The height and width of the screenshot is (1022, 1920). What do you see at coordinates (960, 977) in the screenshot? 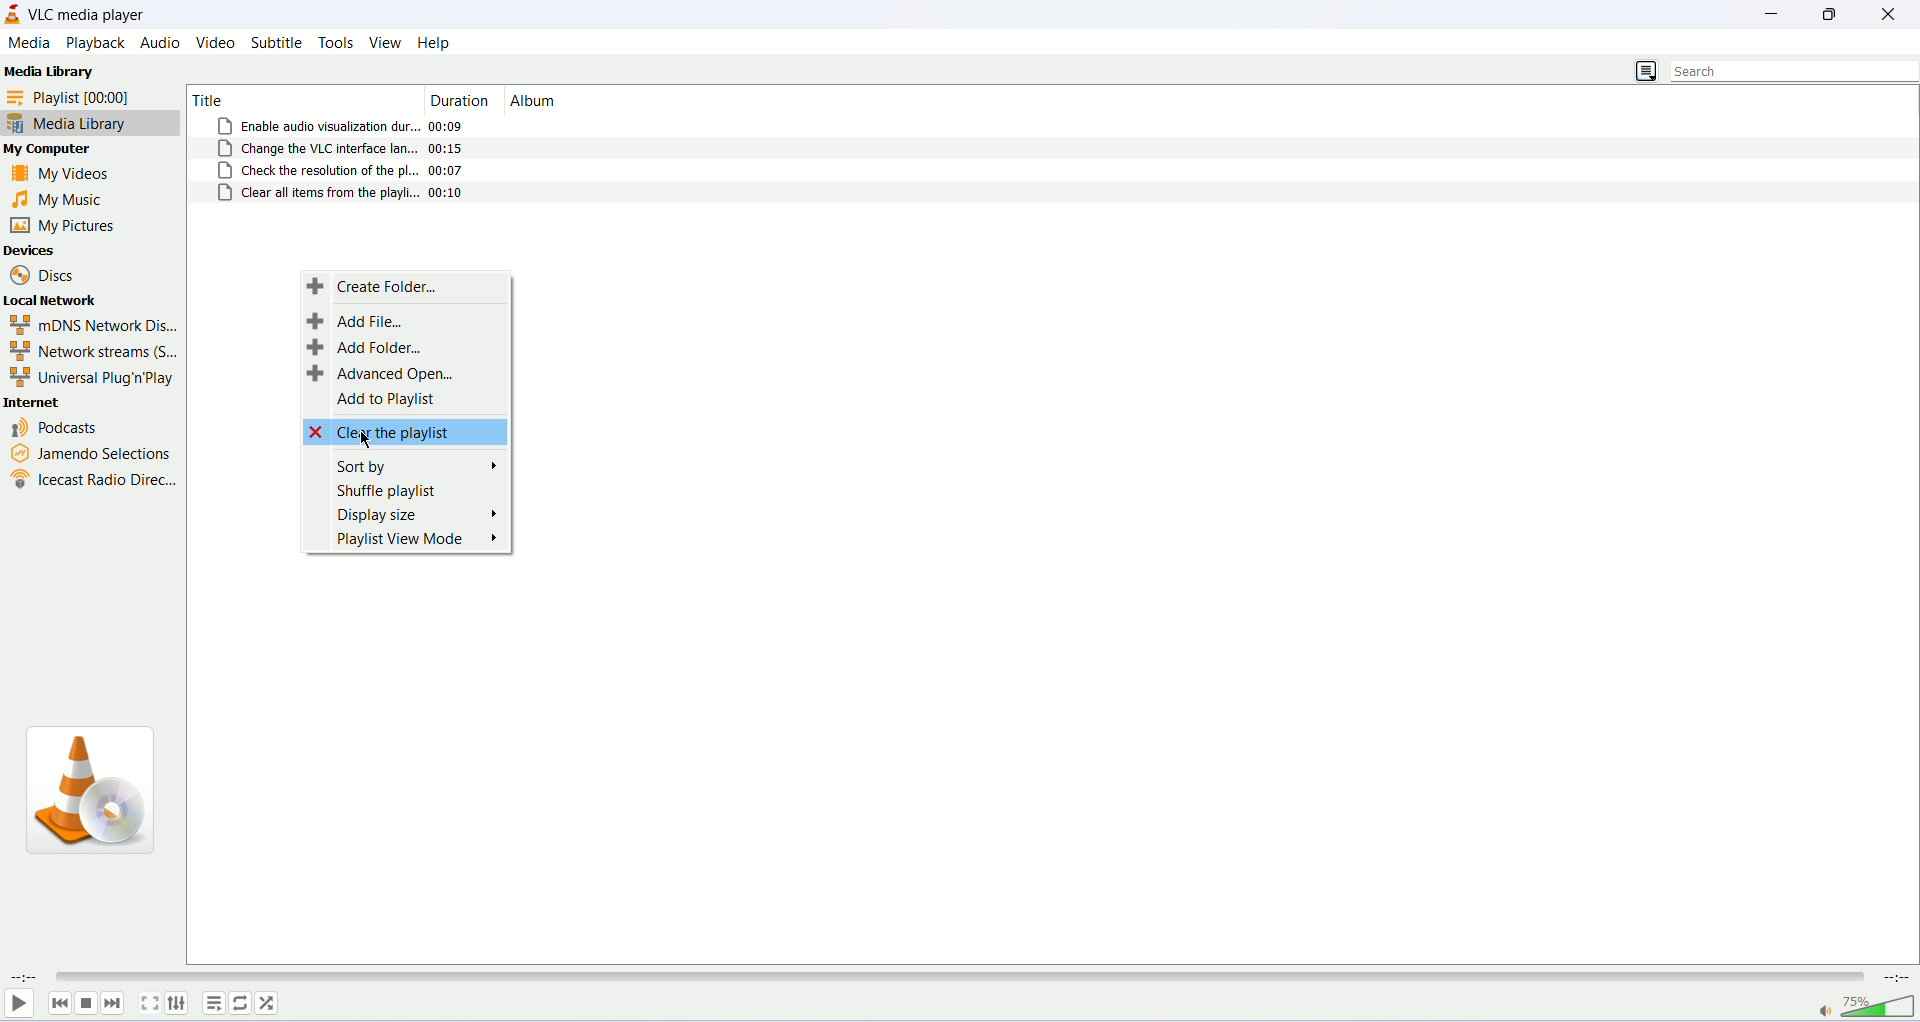
I see `progress bar` at bounding box center [960, 977].